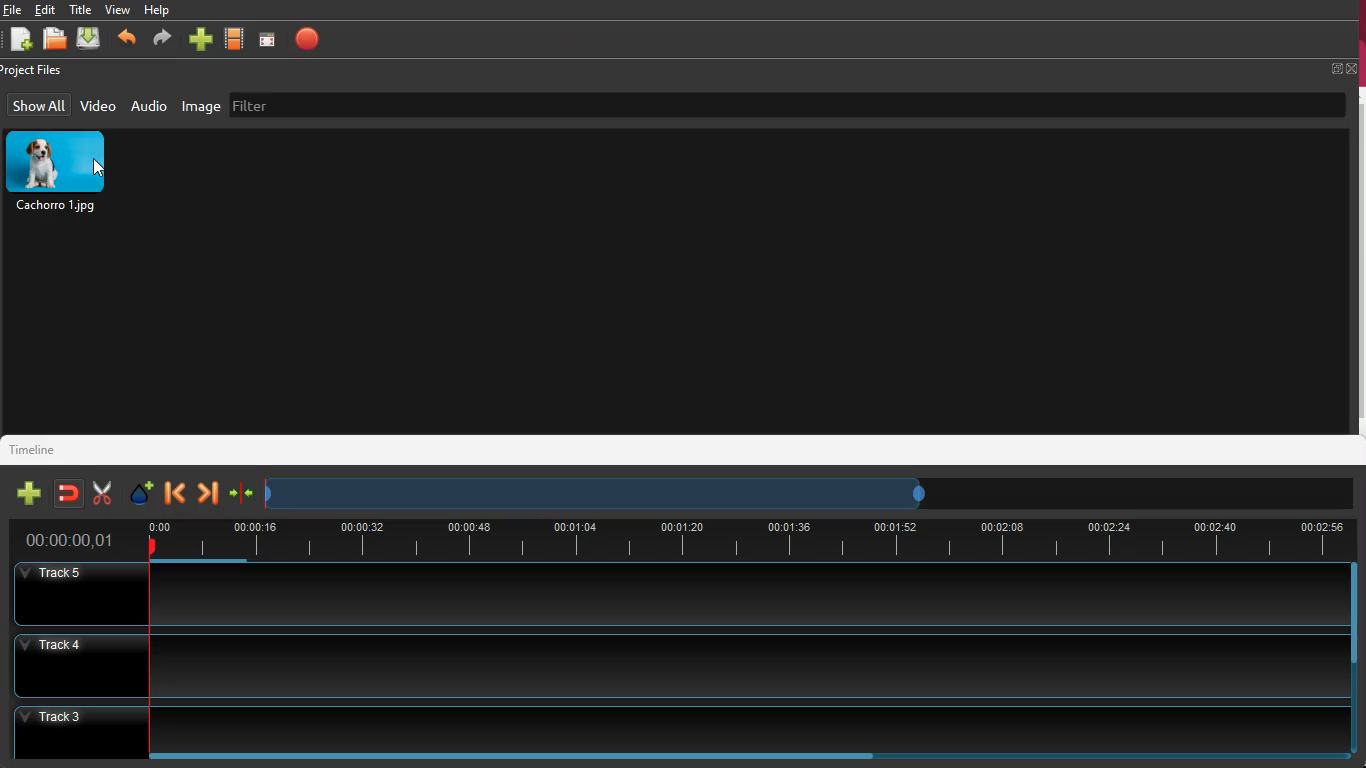 The height and width of the screenshot is (768, 1366). Describe the element at coordinates (271, 39) in the screenshot. I see `screen` at that location.